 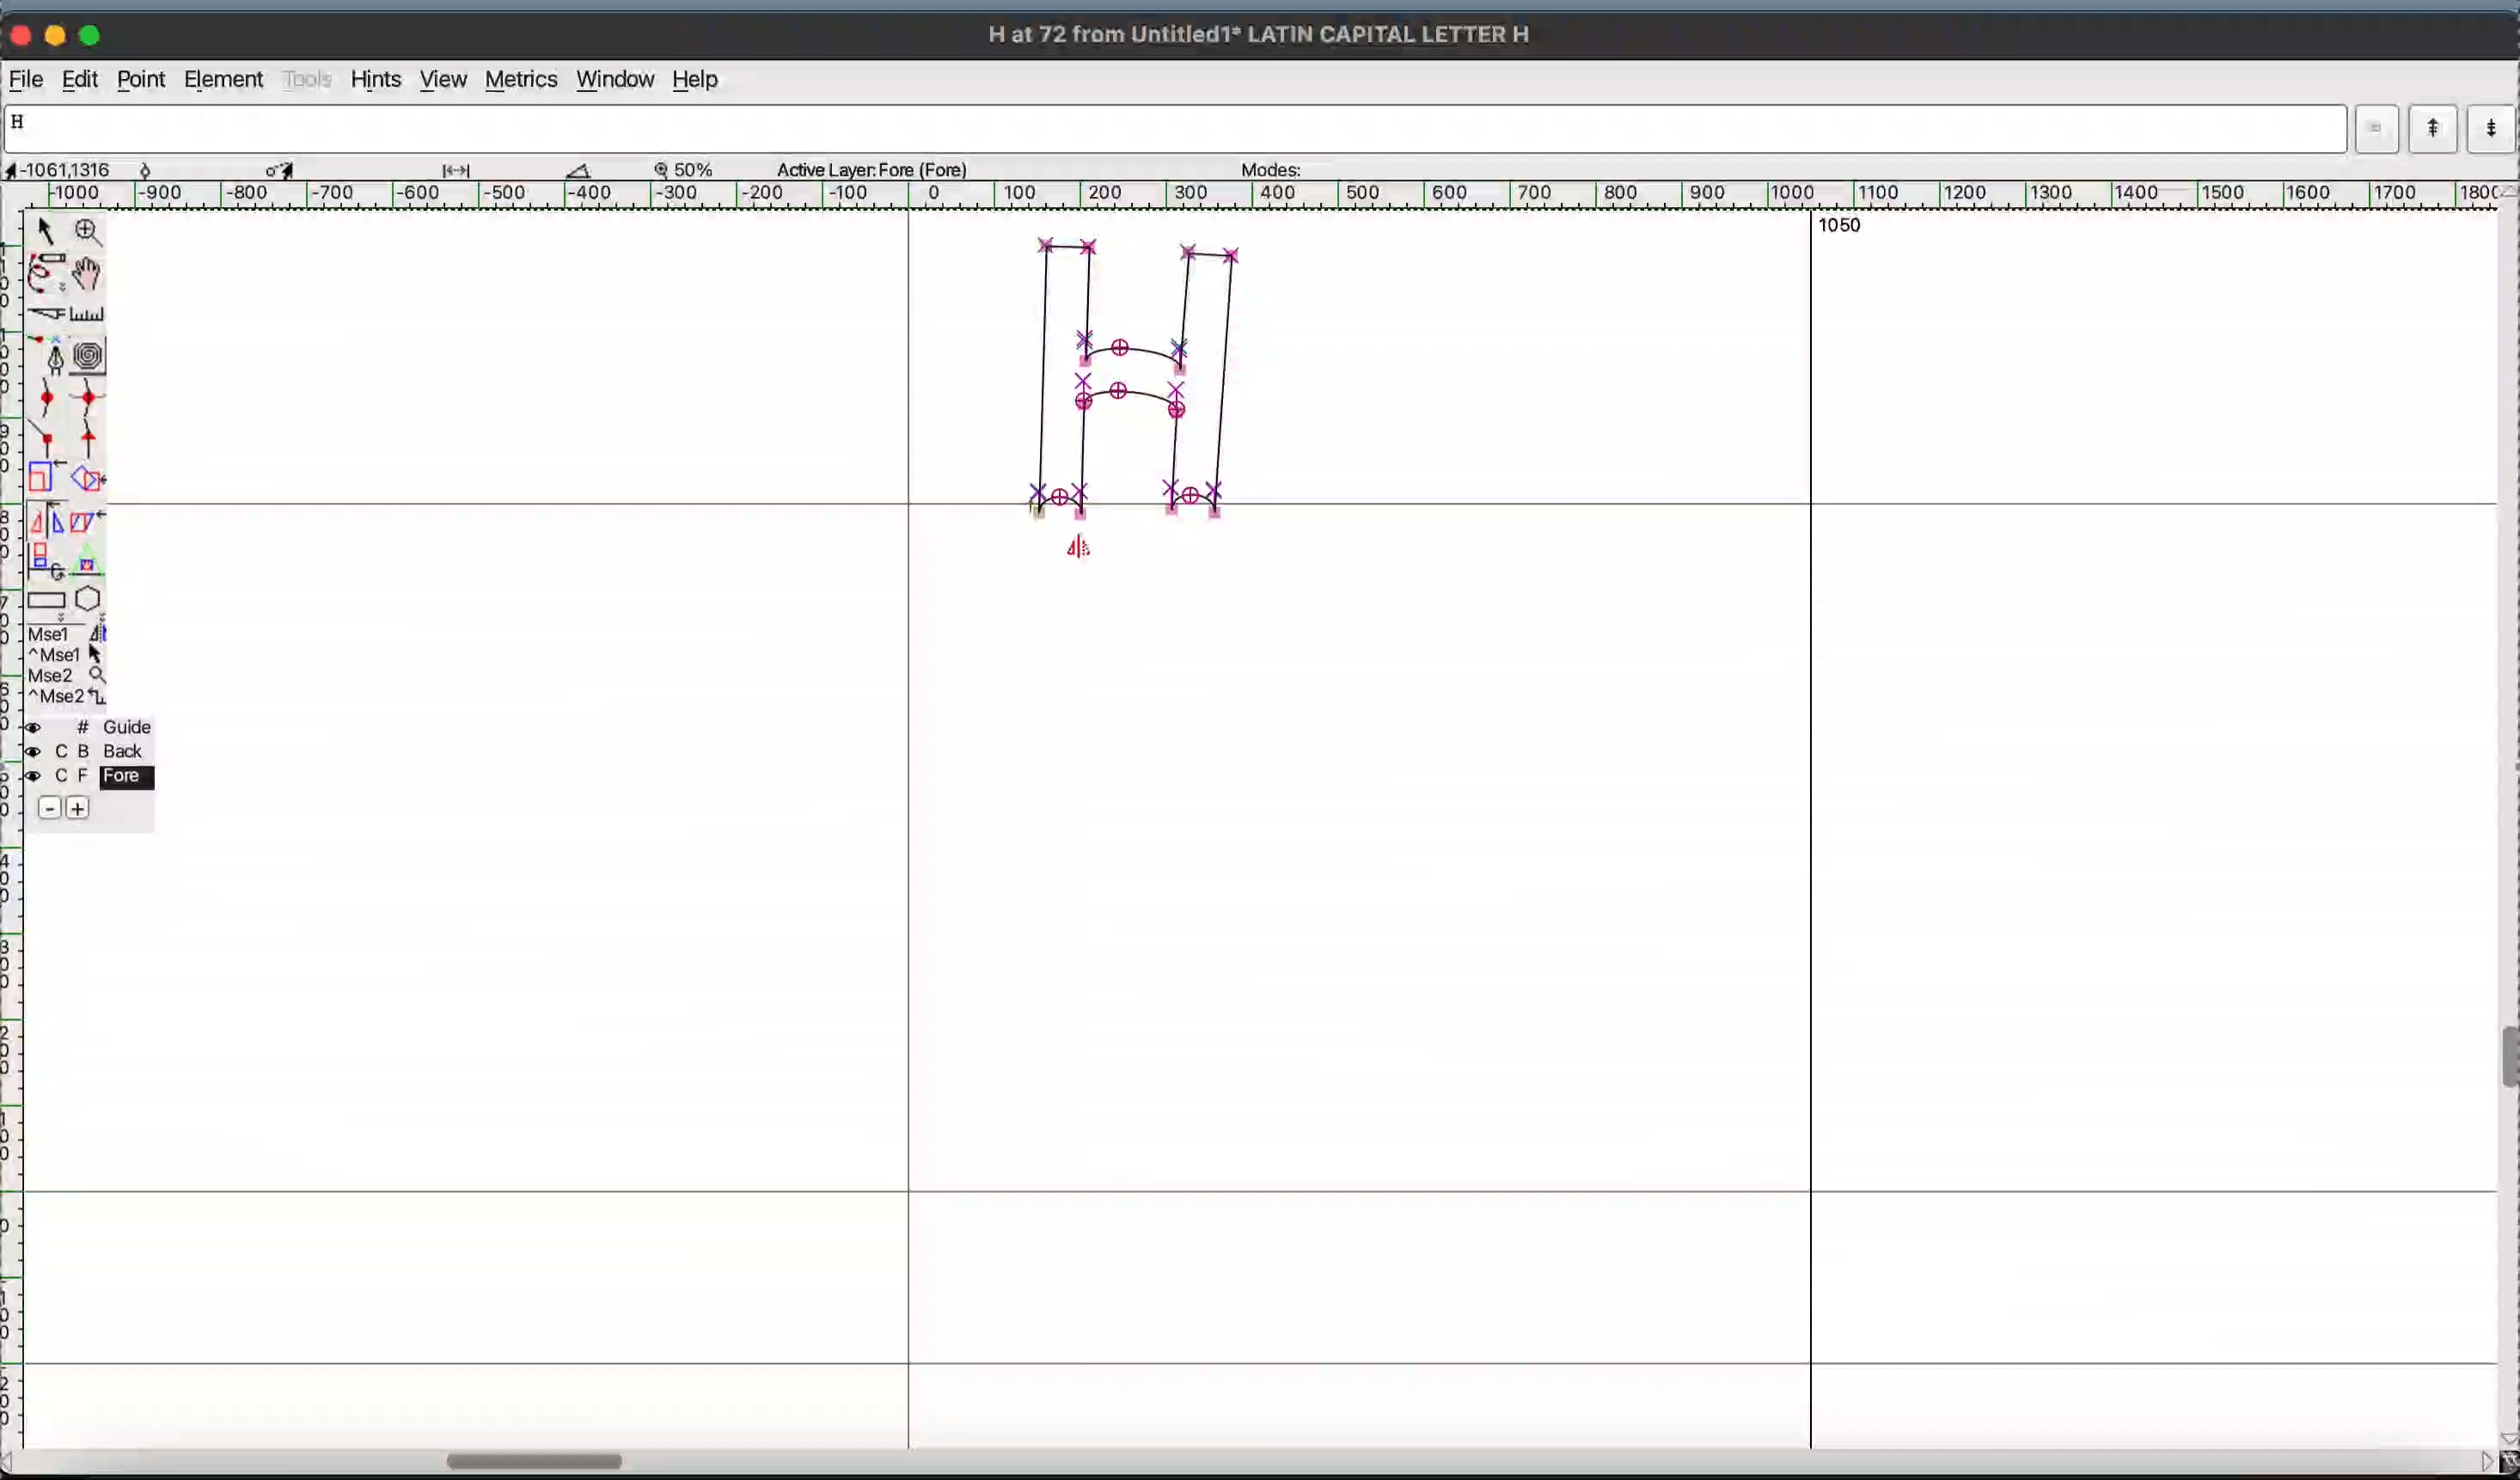 What do you see at coordinates (1147, 389) in the screenshot?
I see `glyph "H" mirrored` at bounding box center [1147, 389].